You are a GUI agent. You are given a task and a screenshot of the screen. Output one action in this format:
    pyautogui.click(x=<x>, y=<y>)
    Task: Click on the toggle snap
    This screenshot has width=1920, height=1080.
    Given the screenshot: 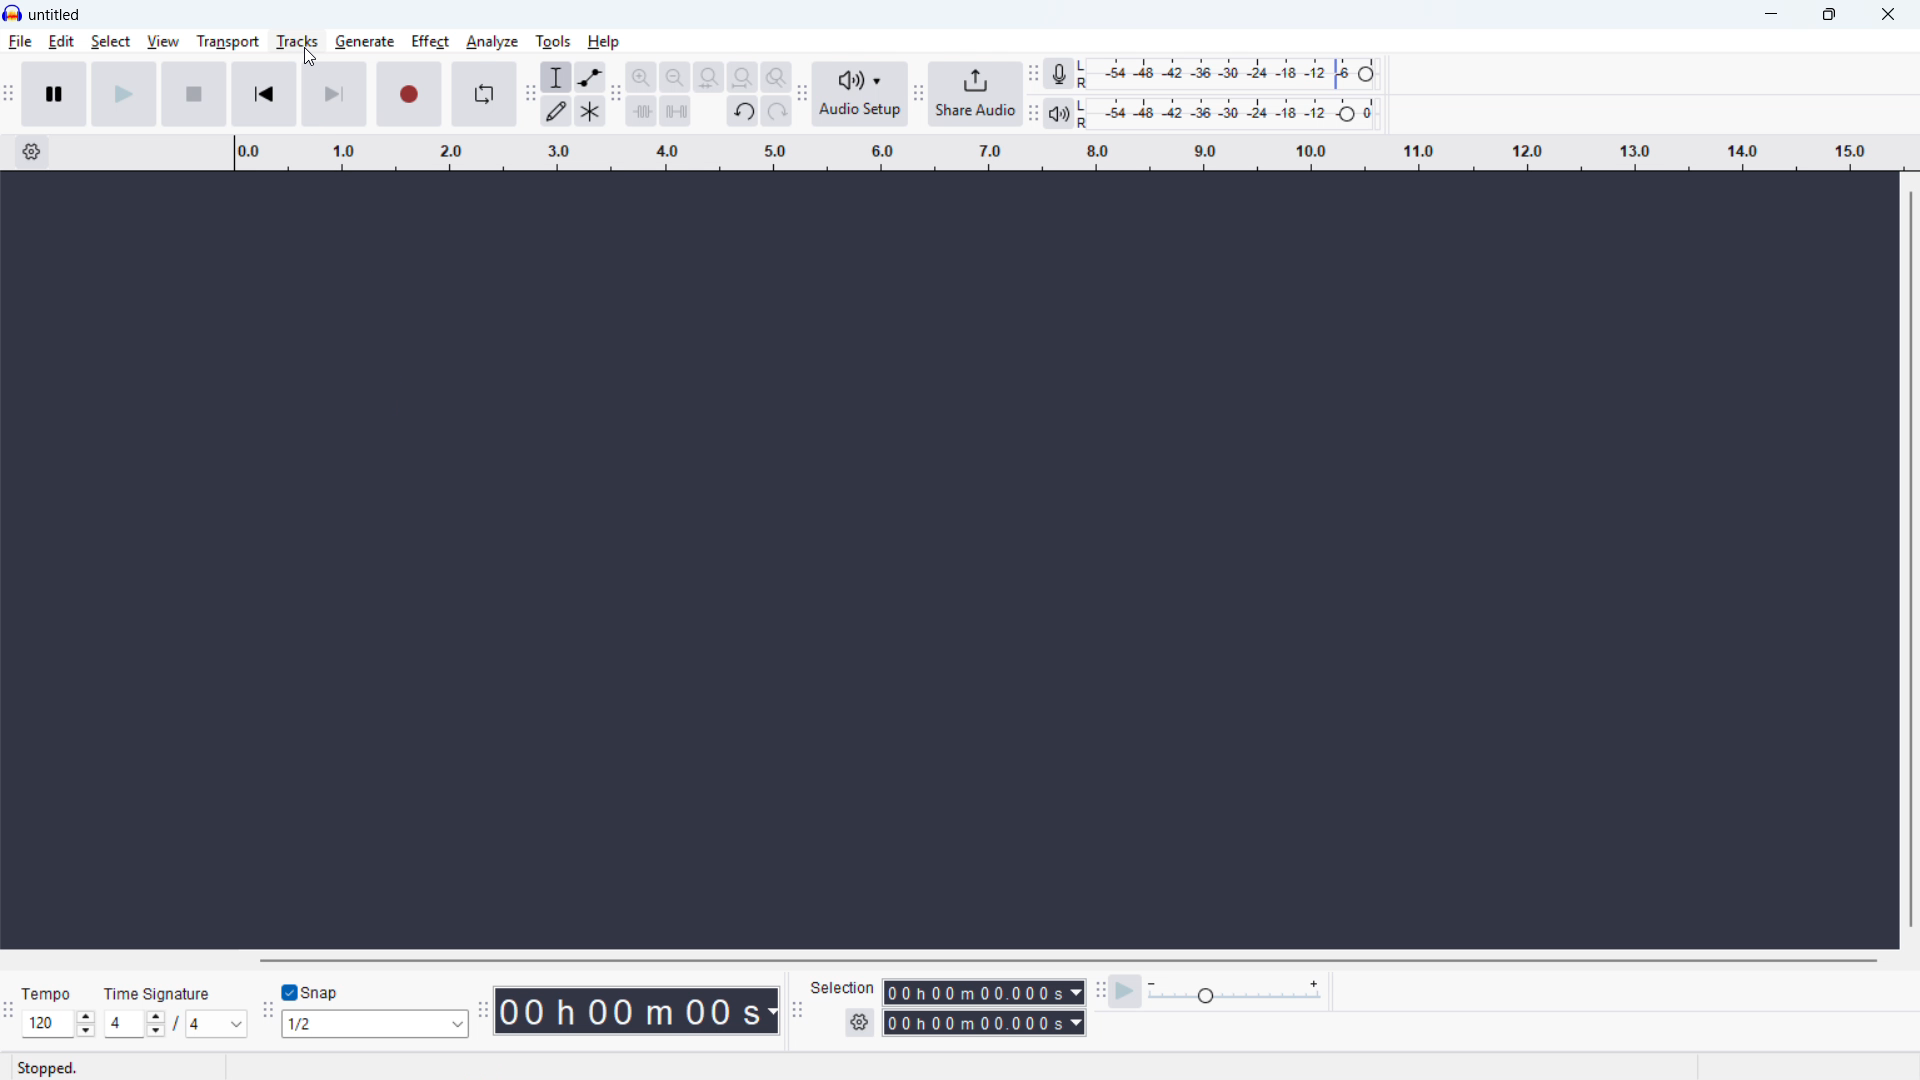 What is the action you would take?
    pyautogui.click(x=314, y=992)
    